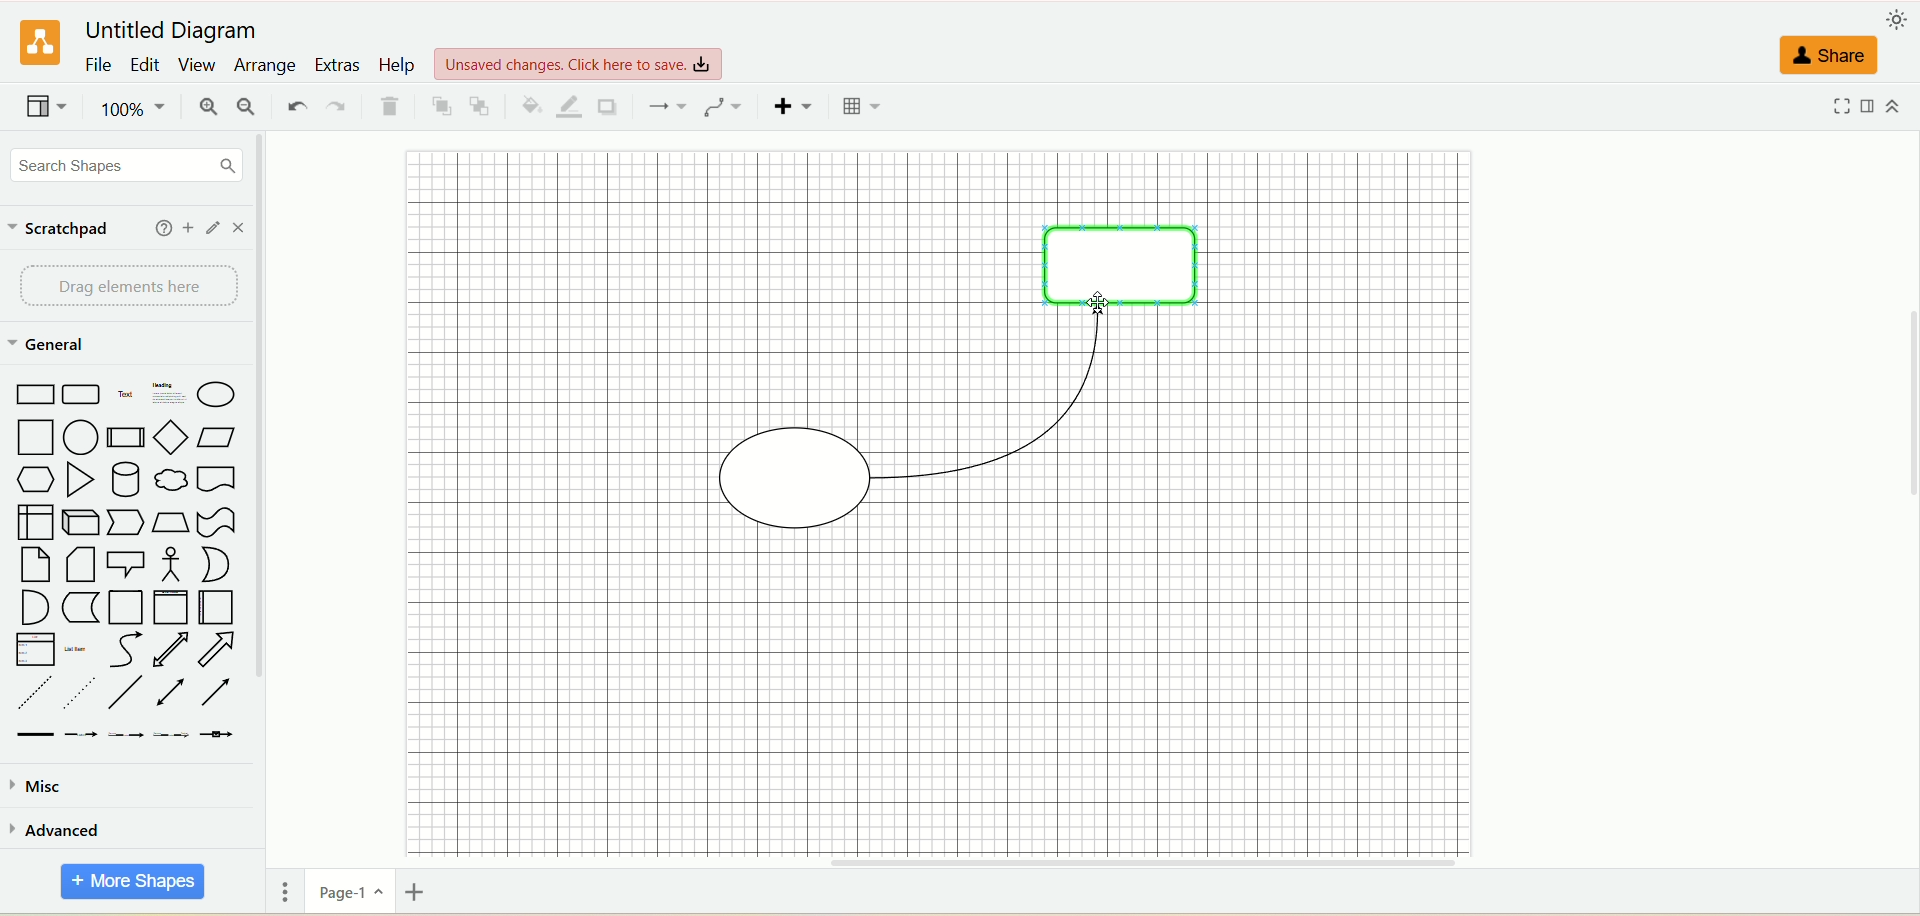 This screenshot has height=916, width=1920. What do you see at coordinates (422, 895) in the screenshot?
I see `insert page` at bounding box center [422, 895].